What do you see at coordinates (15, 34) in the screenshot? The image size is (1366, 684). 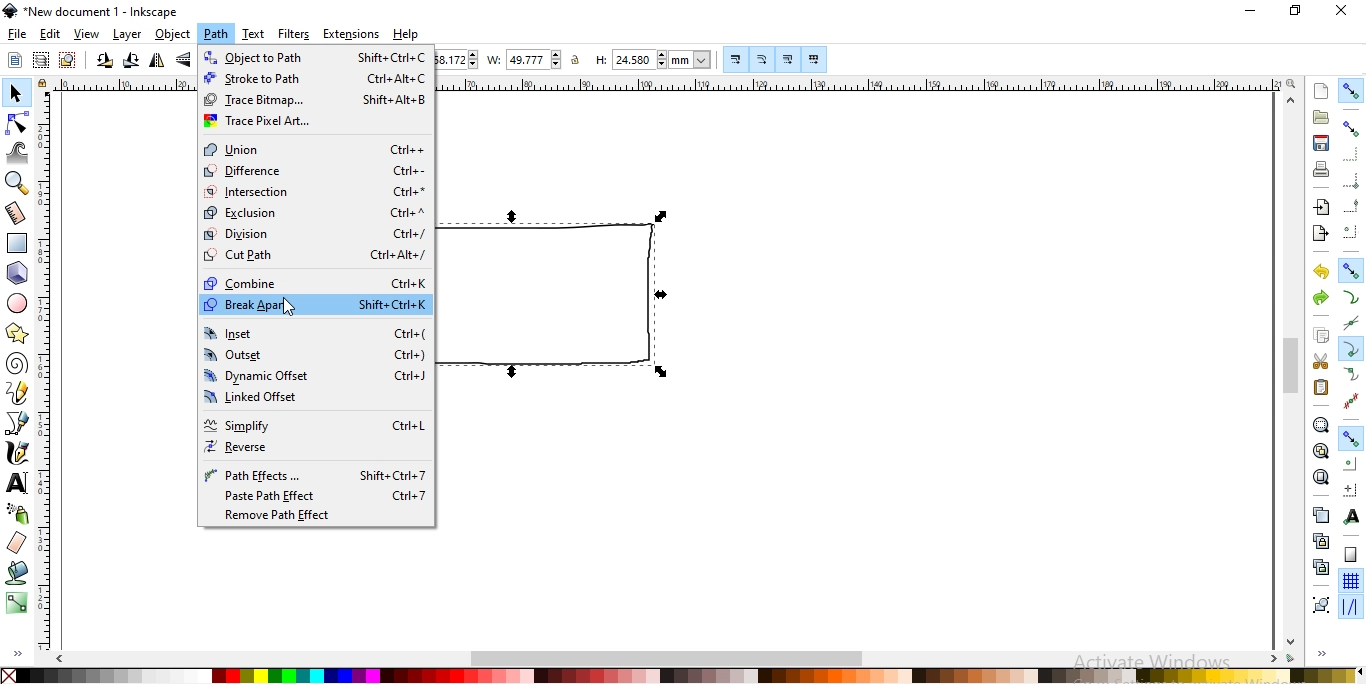 I see `file` at bounding box center [15, 34].